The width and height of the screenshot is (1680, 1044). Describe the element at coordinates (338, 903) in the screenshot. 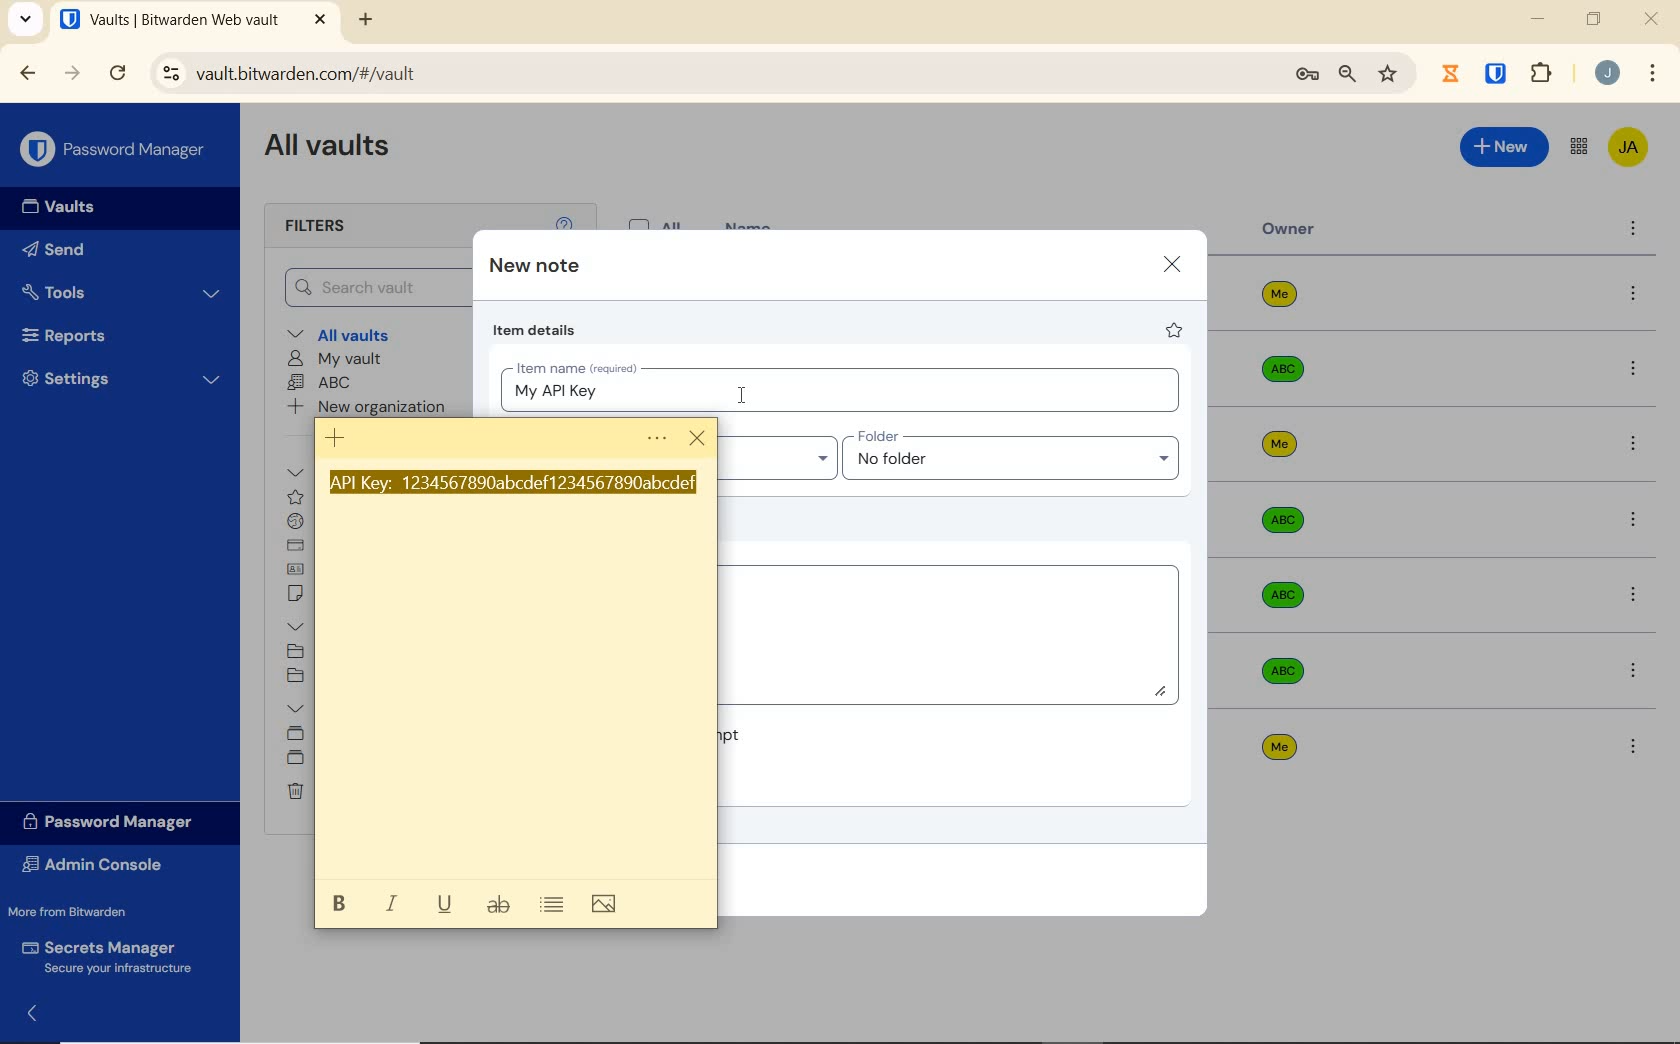

I see `bold` at that location.